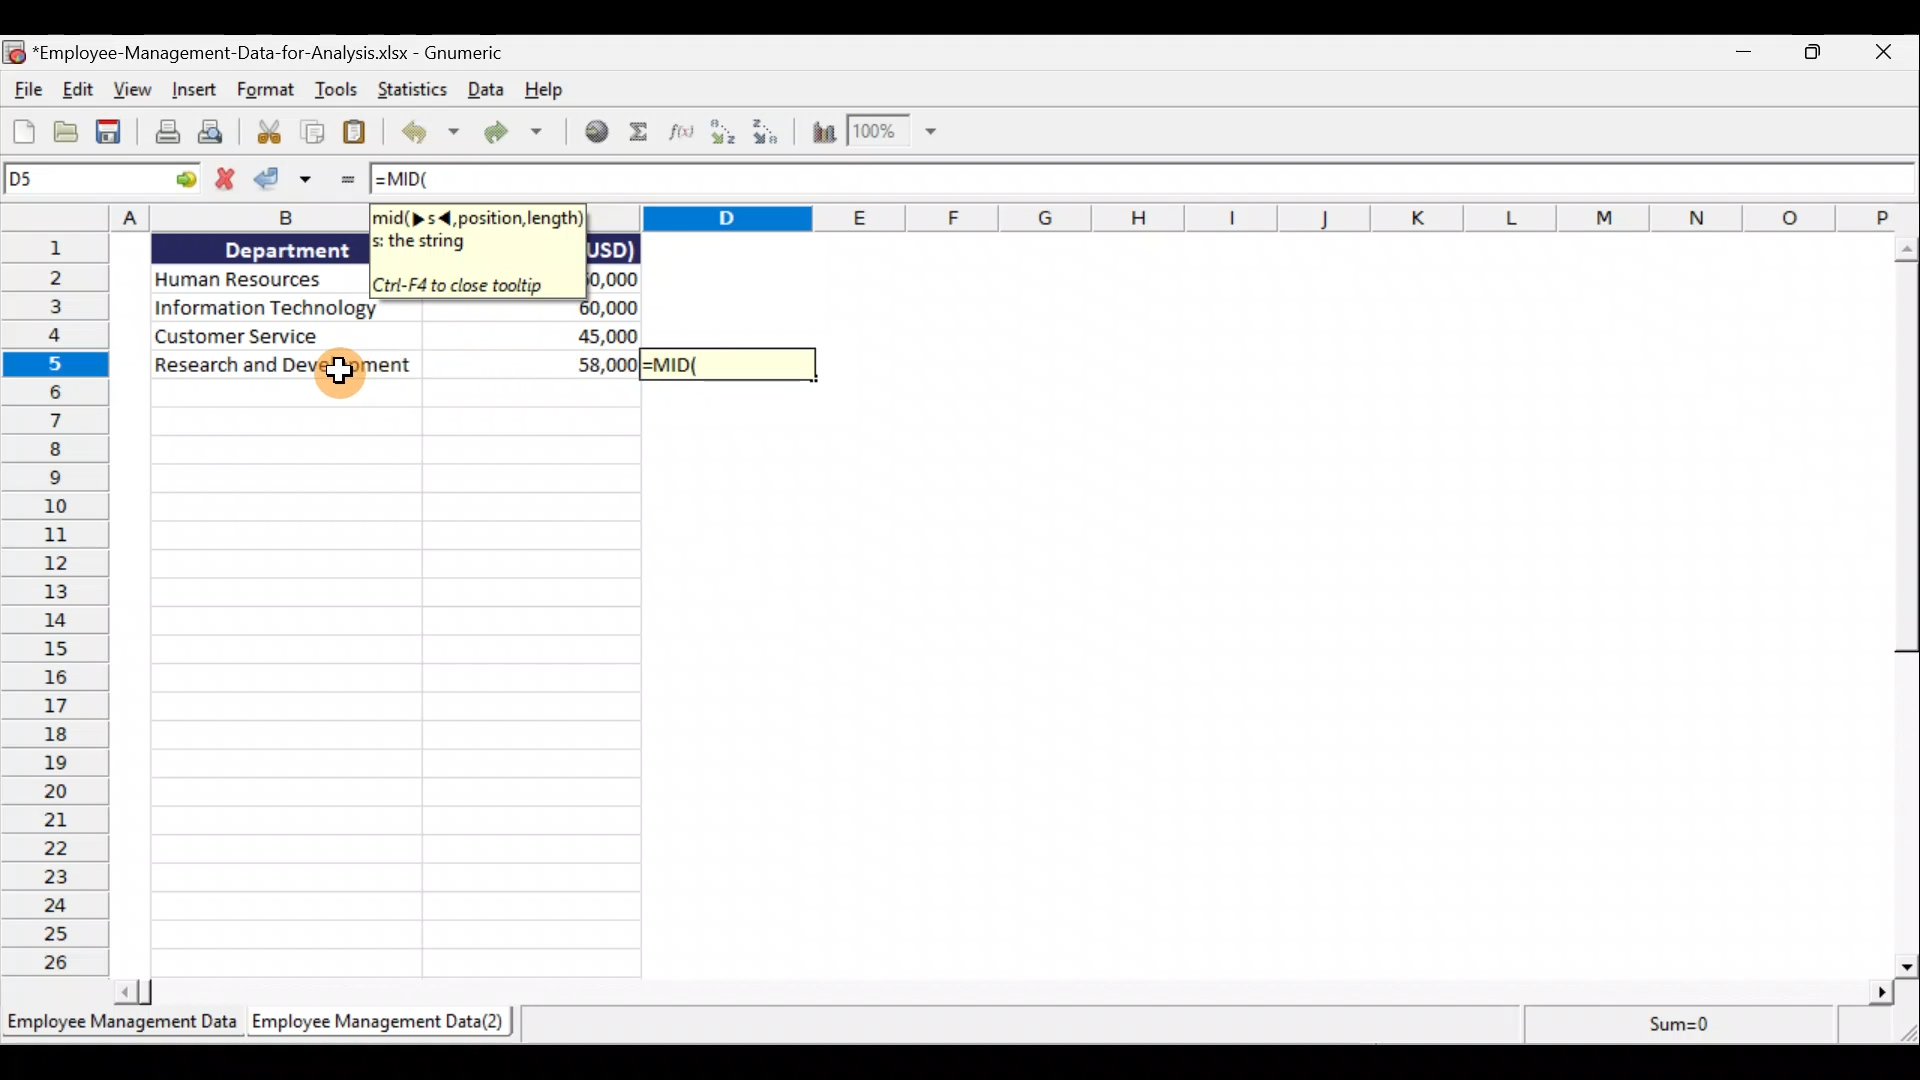 Image resolution: width=1920 pixels, height=1080 pixels. I want to click on Insert, so click(196, 90).